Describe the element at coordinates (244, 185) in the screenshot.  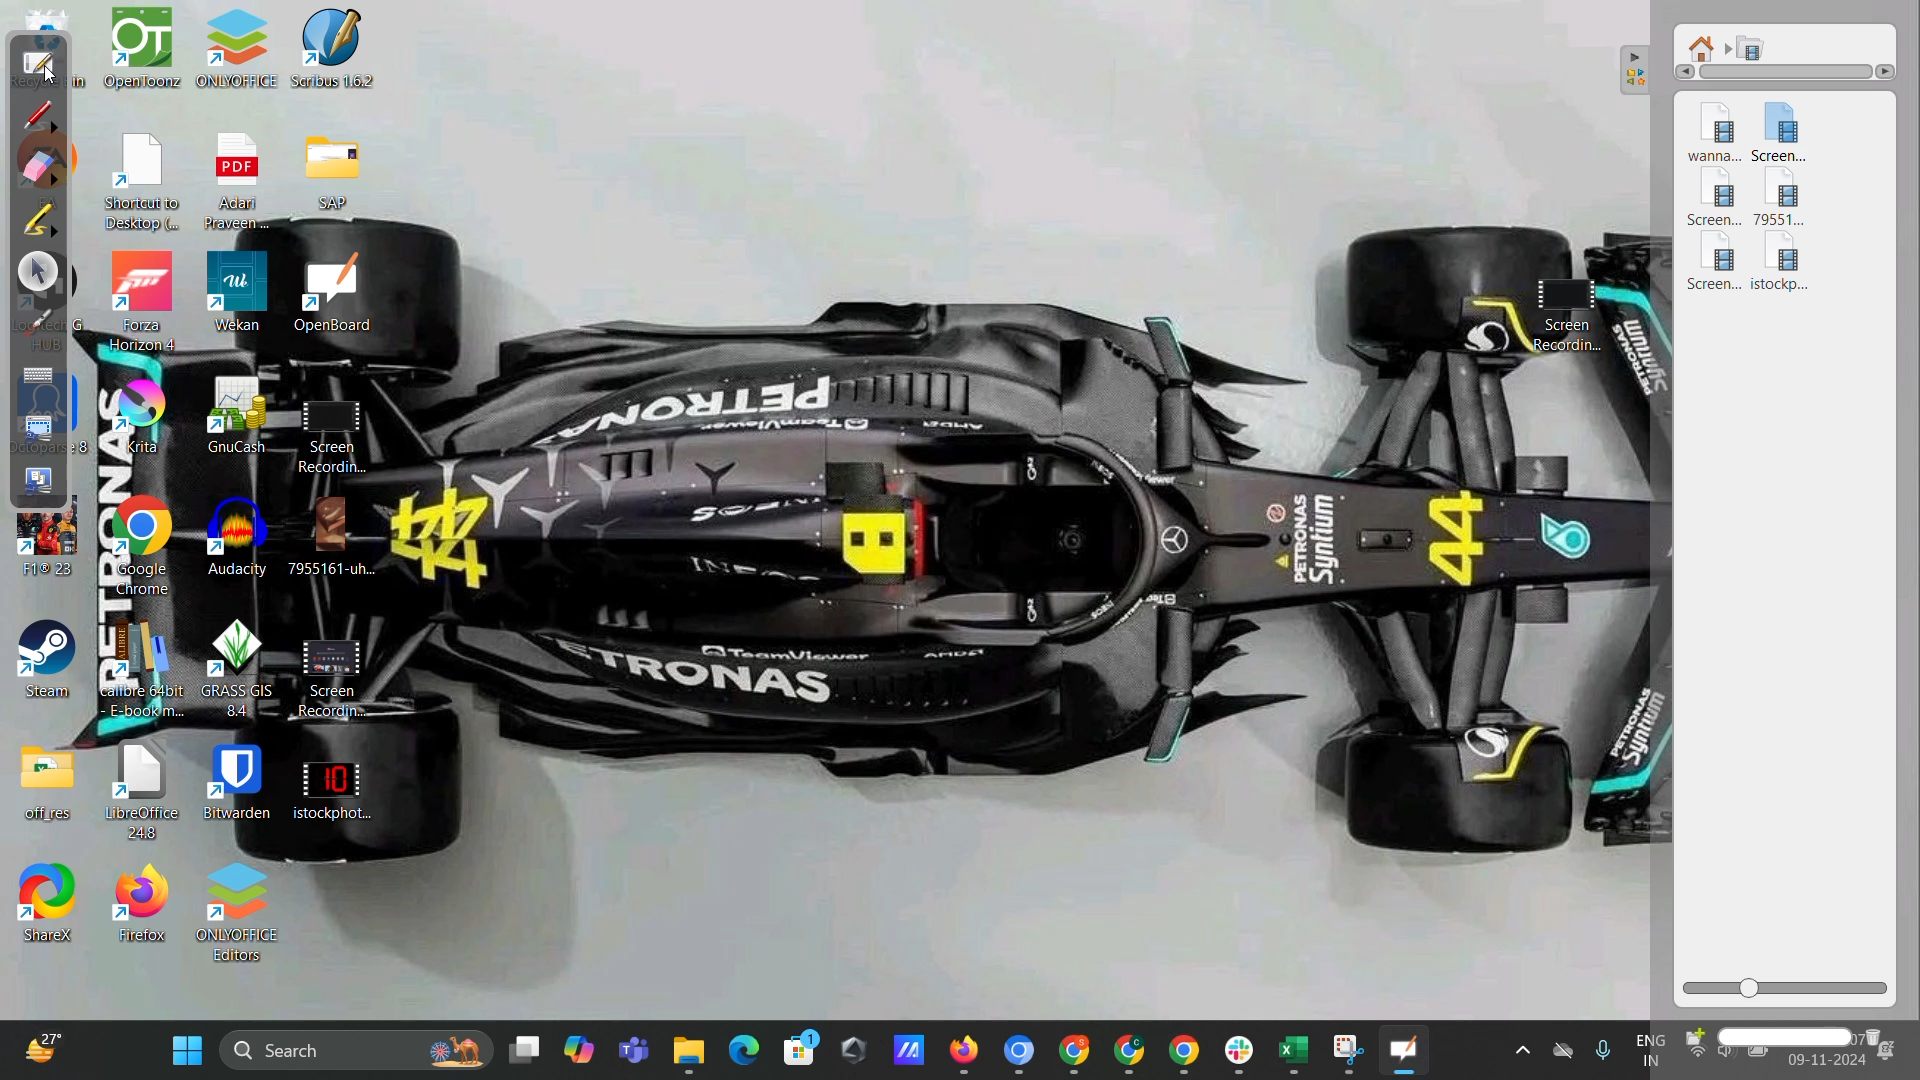
I see `Adan Pravenn` at that location.